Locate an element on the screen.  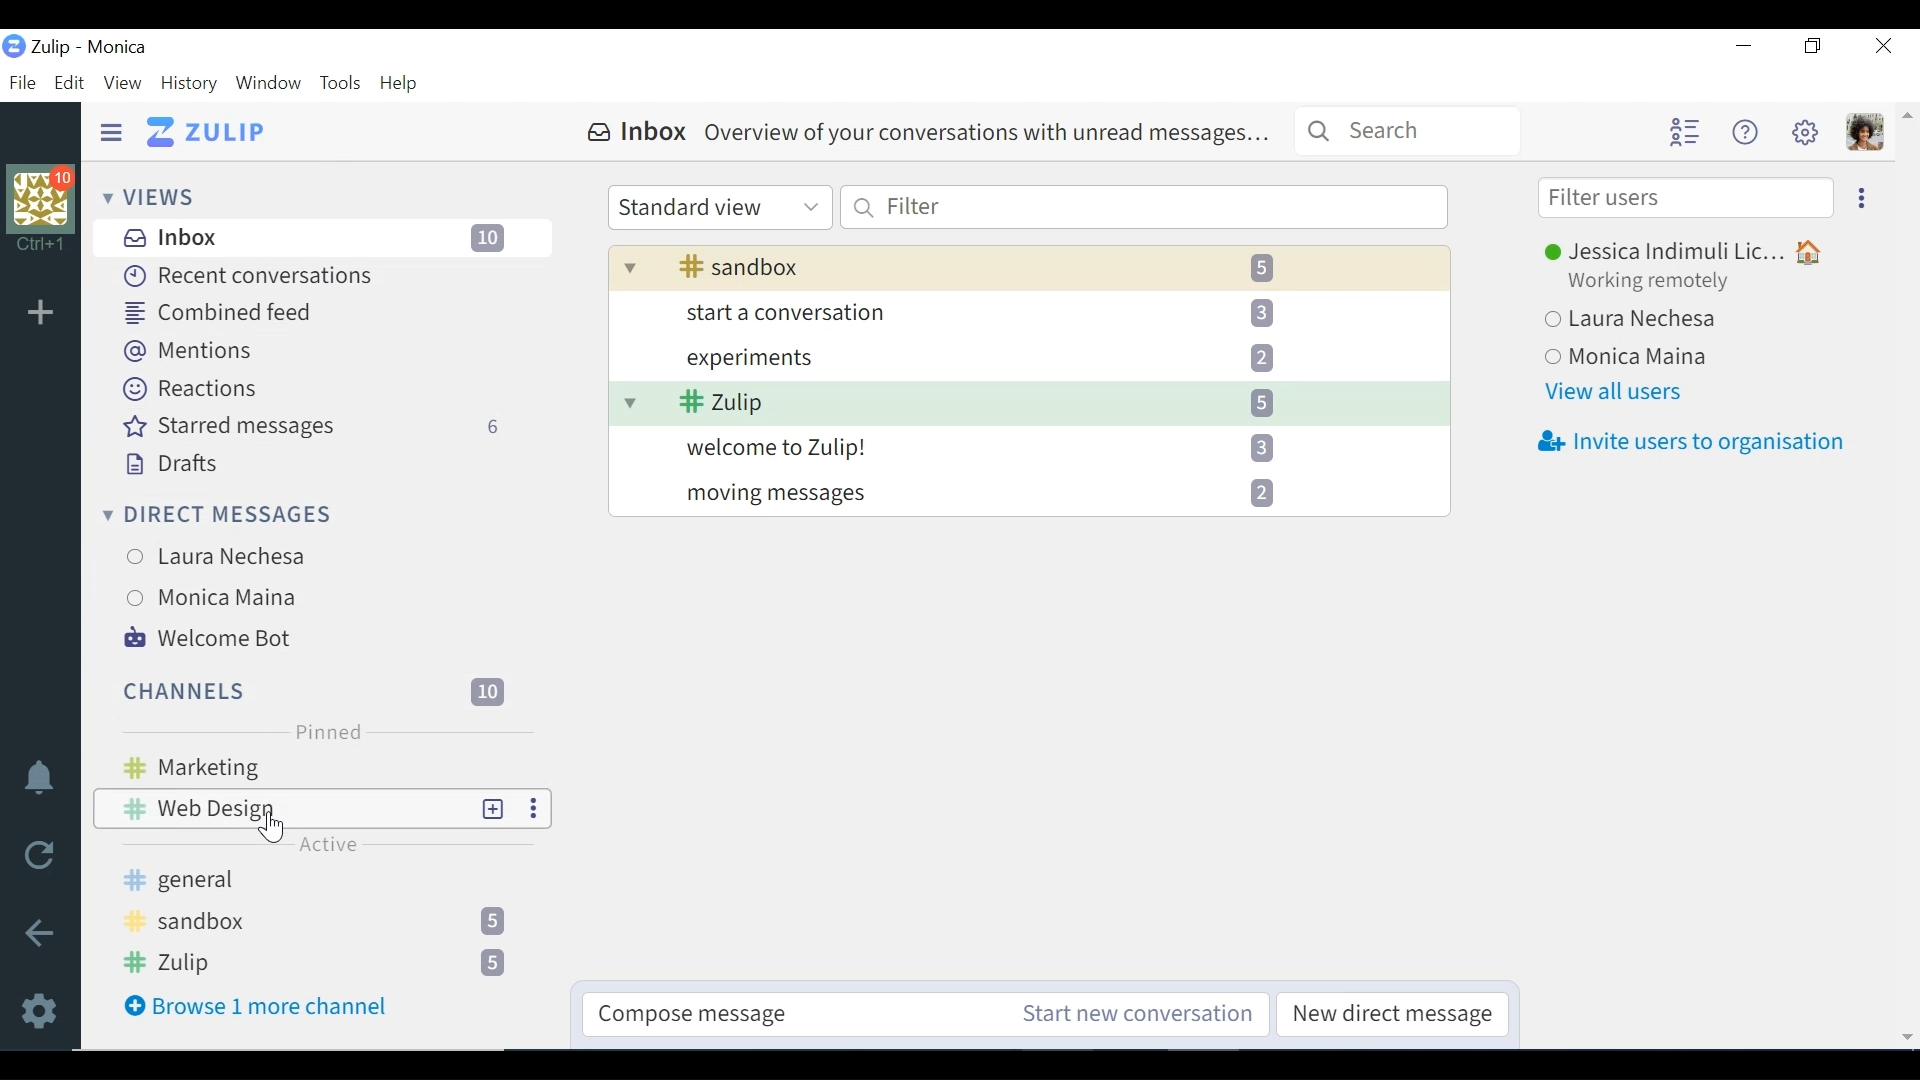
User is located at coordinates (227, 553).